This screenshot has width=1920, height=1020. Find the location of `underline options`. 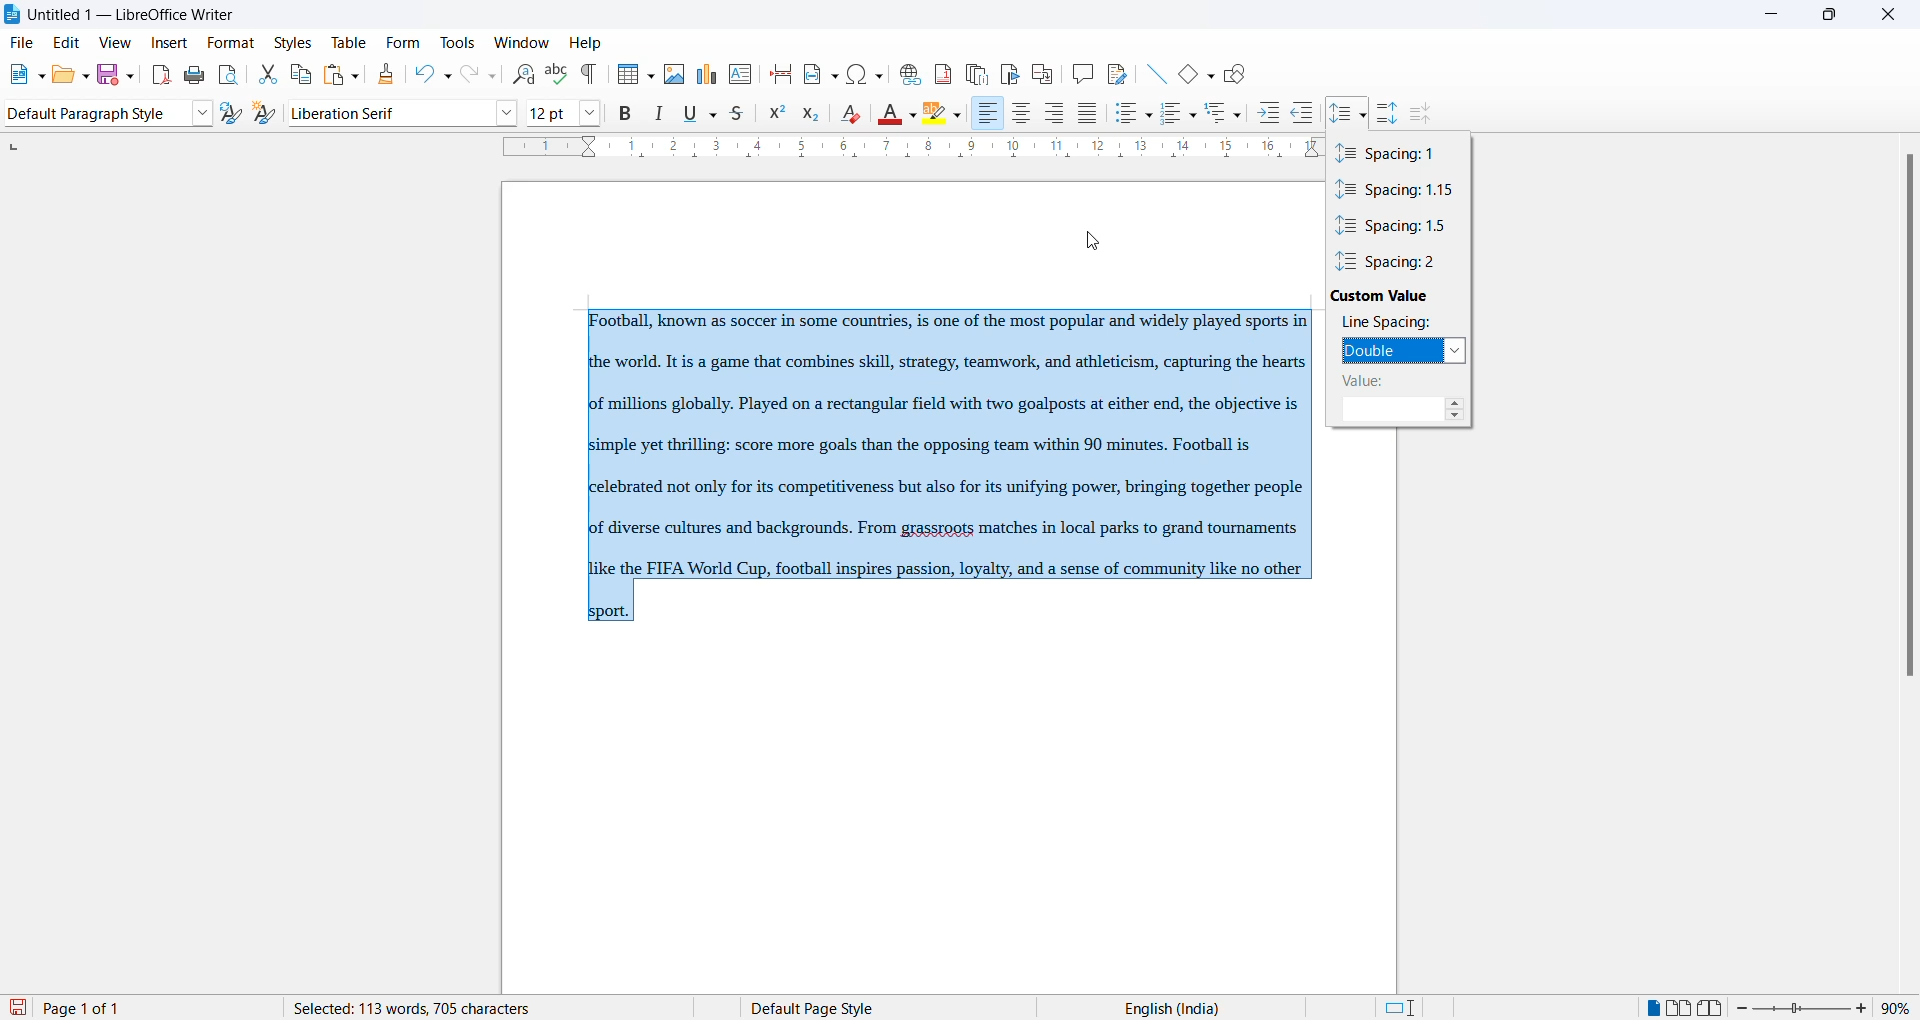

underline options is located at coordinates (712, 114).